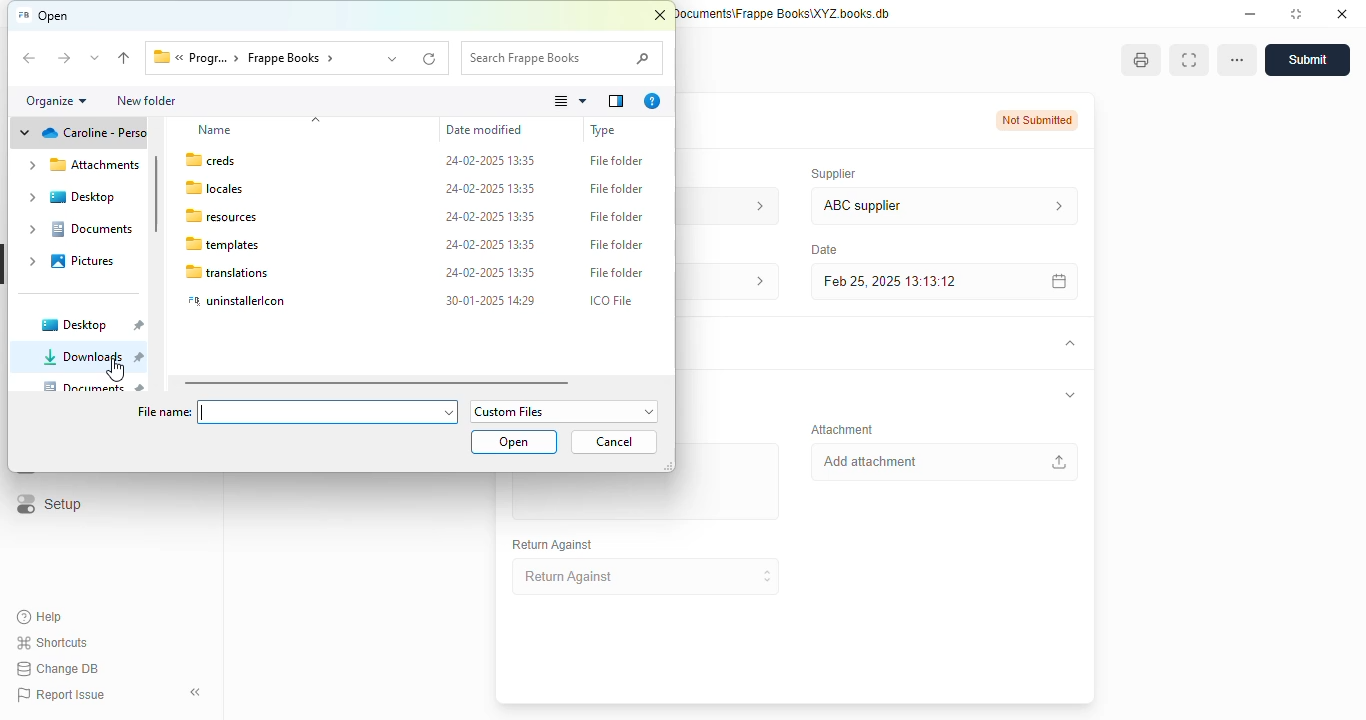  What do you see at coordinates (394, 58) in the screenshot?
I see `previous locations` at bounding box center [394, 58].